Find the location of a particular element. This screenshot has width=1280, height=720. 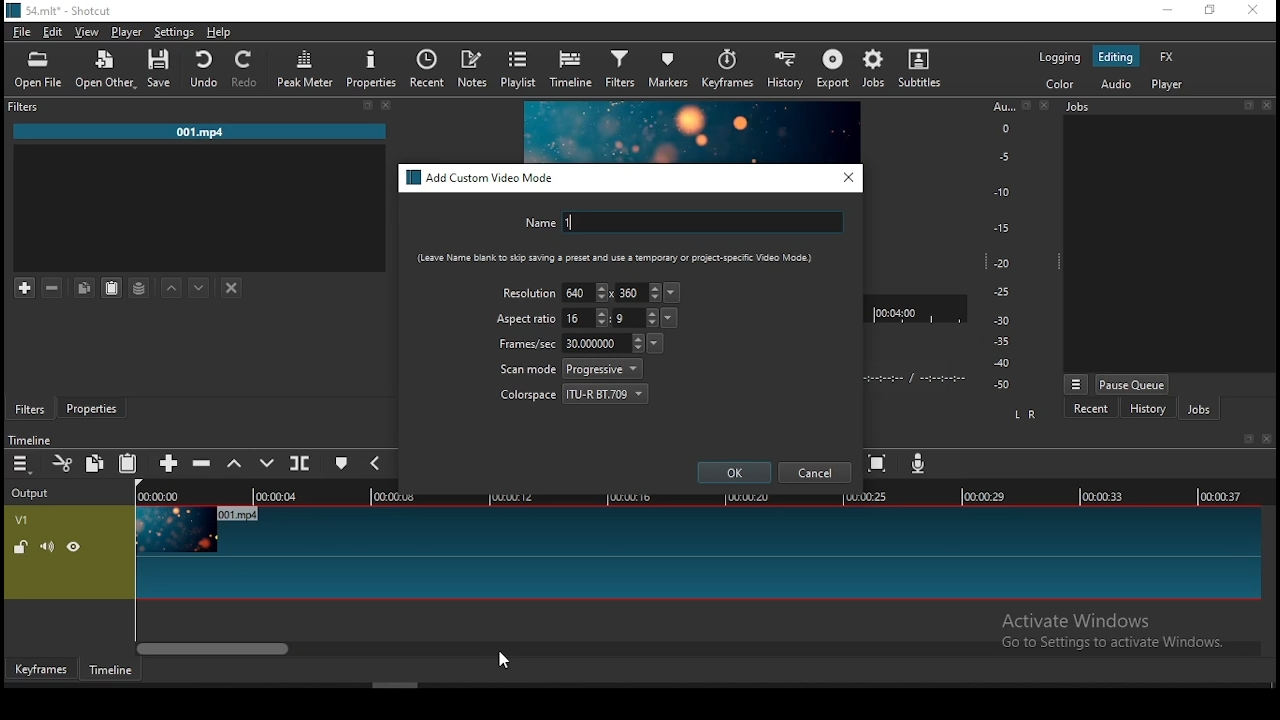

jobs is located at coordinates (1080, 106).